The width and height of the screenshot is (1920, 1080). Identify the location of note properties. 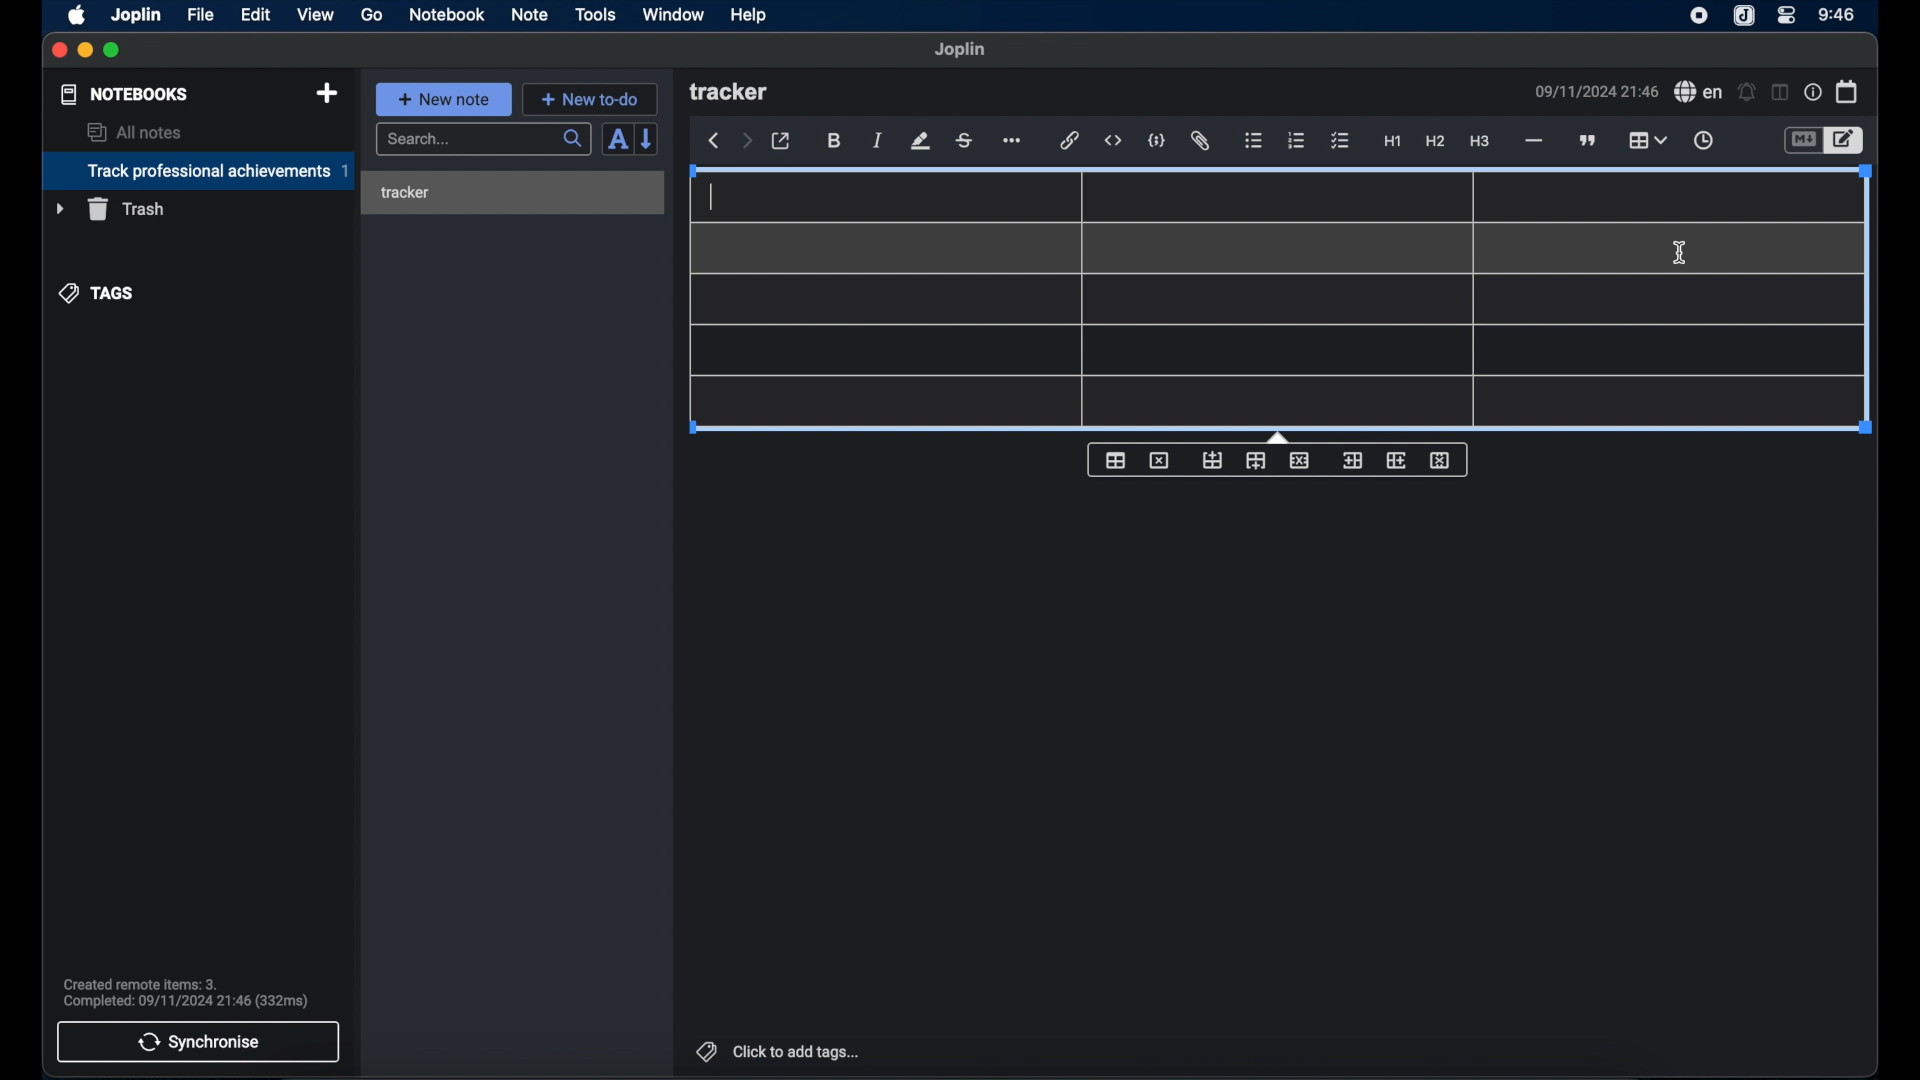
(1812, 92).